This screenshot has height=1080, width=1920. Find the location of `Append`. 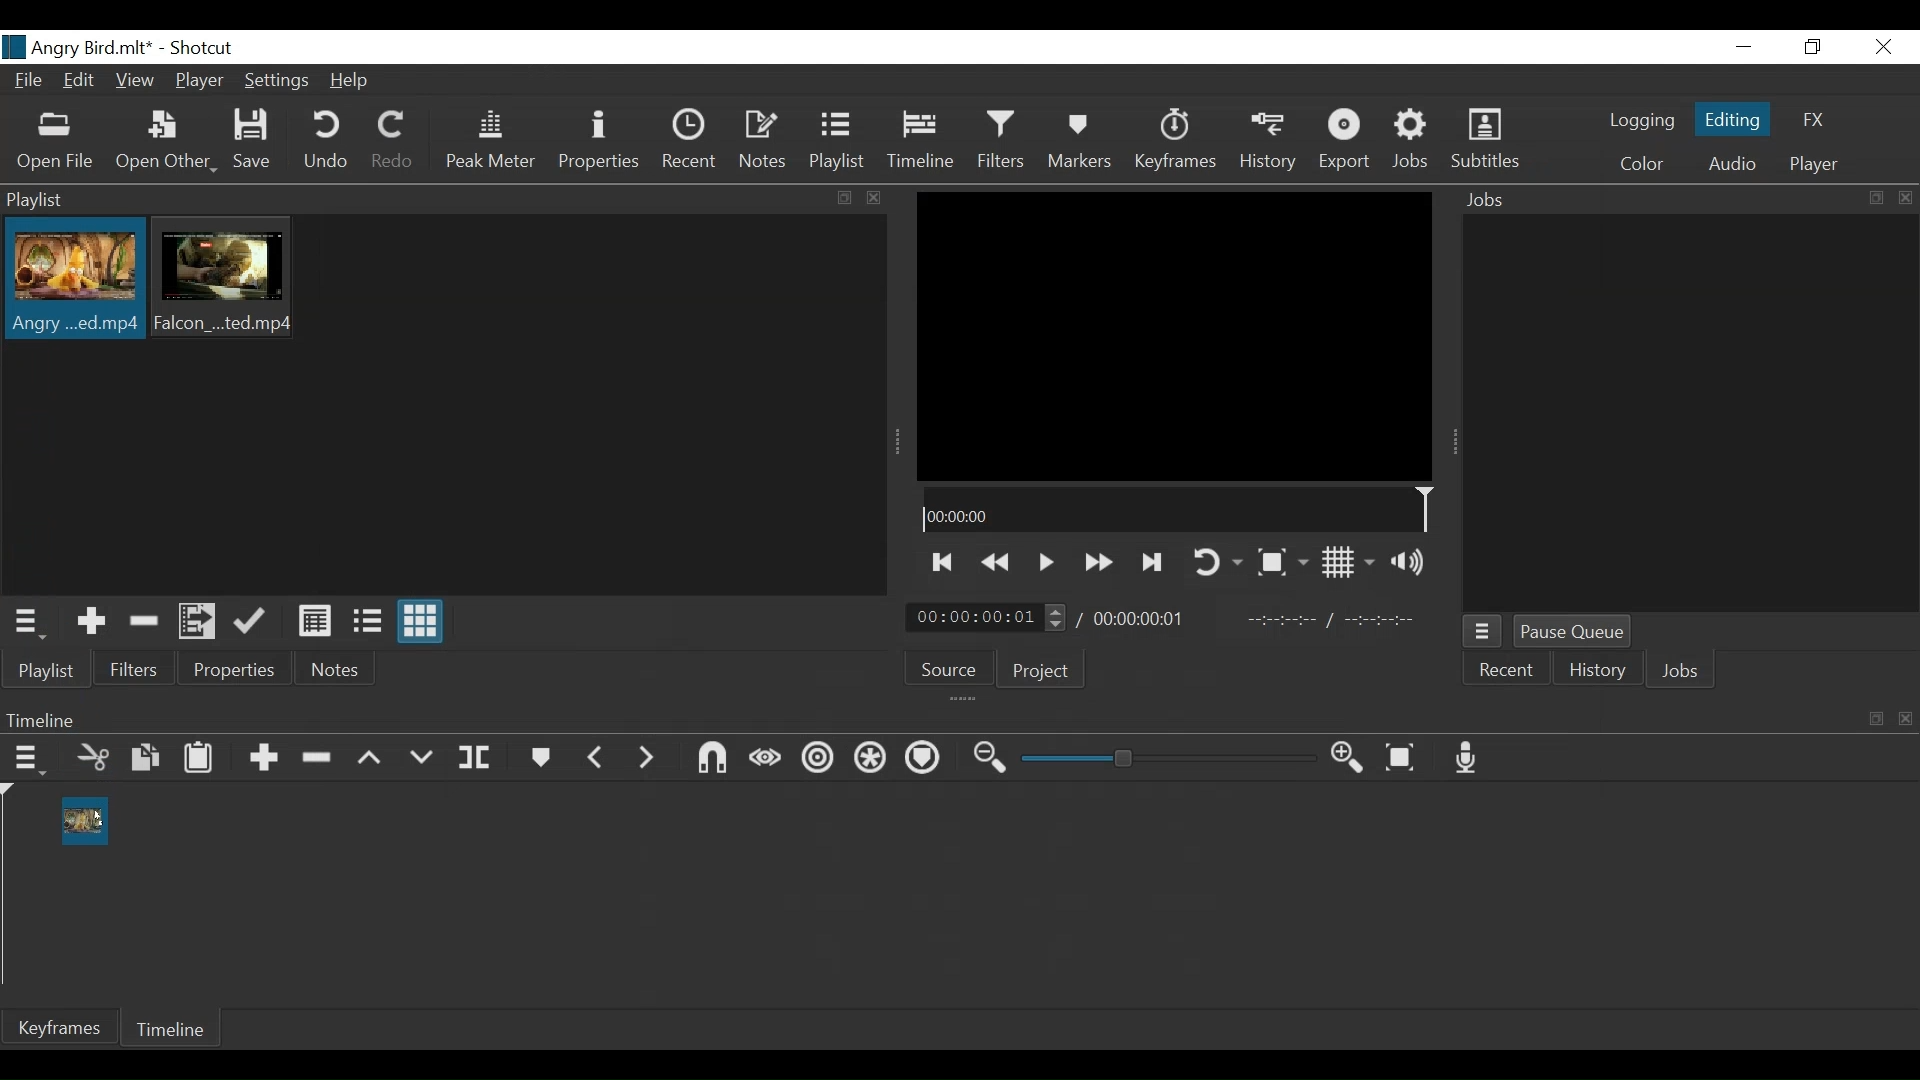

Append is located at coordinates (266, 761).